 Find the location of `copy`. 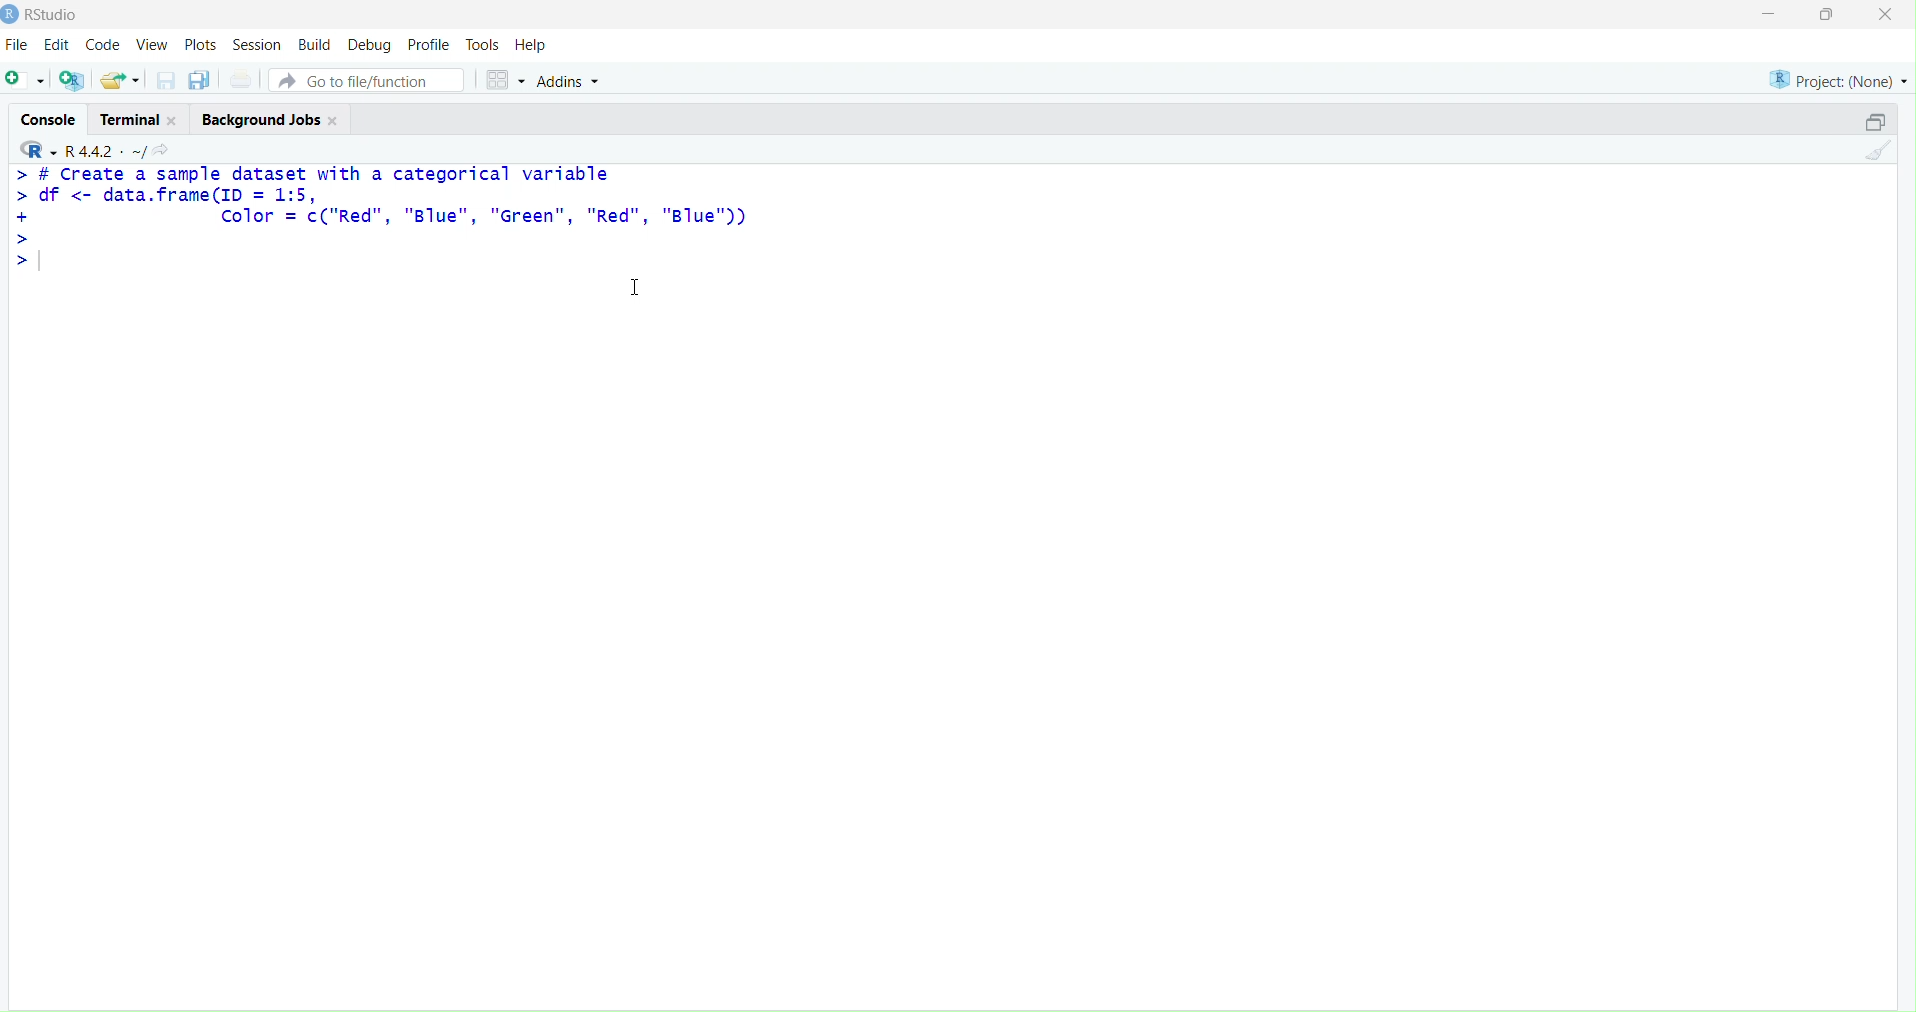

copy is located at coordinates (200, 80).